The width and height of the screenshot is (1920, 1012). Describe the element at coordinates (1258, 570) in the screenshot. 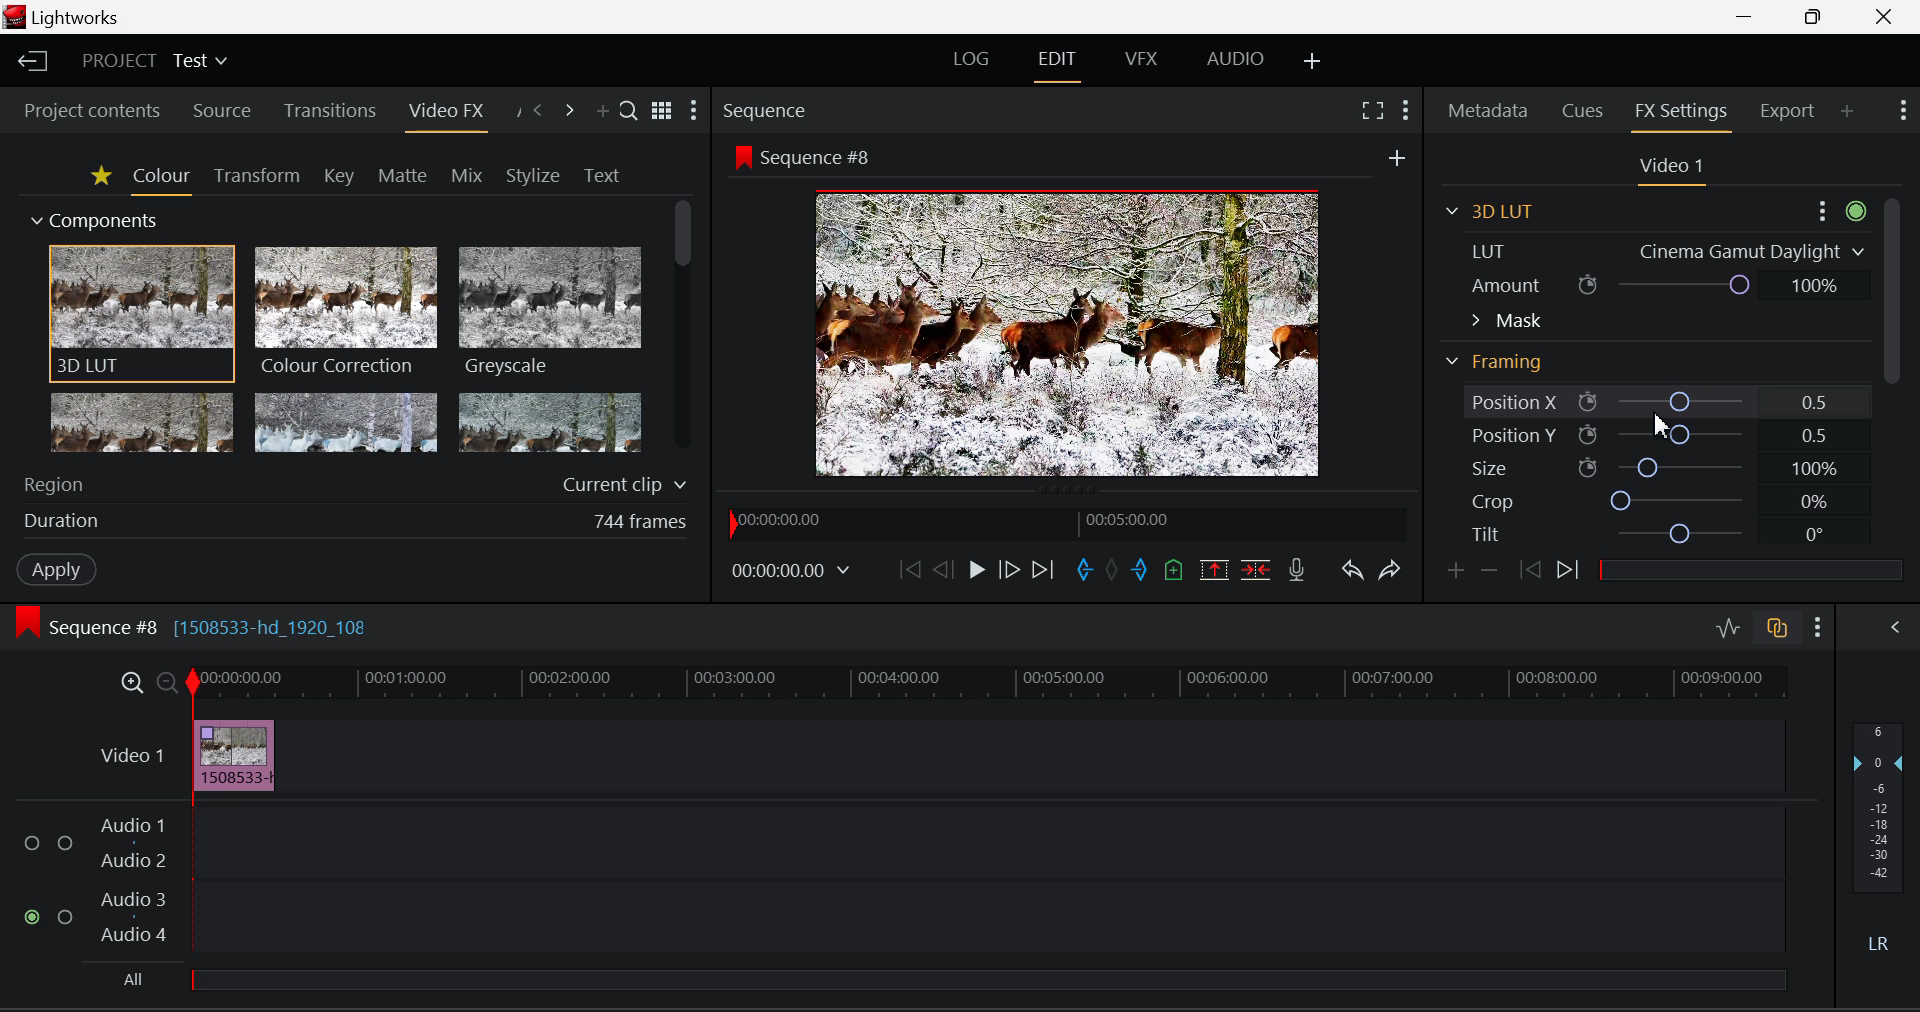

I see `Delete/Cut` at that location.